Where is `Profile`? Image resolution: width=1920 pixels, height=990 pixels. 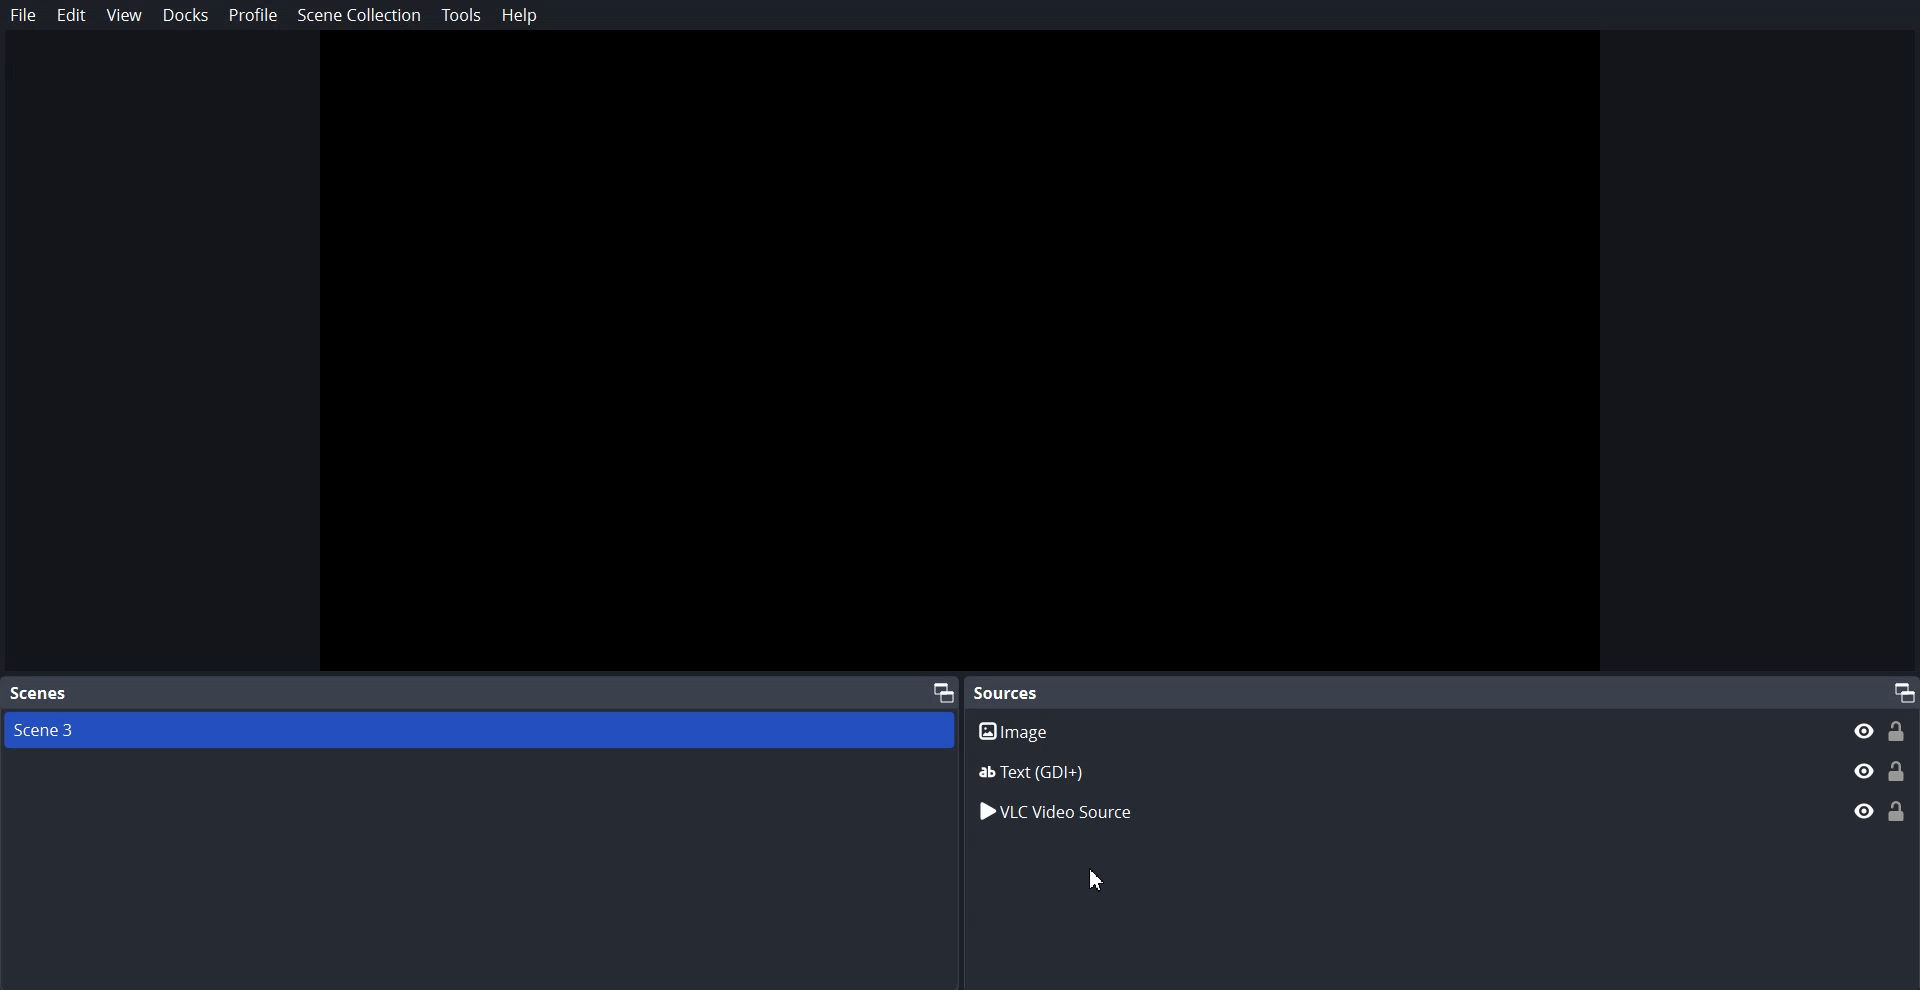
Profile is located at coordinates (254, 14).